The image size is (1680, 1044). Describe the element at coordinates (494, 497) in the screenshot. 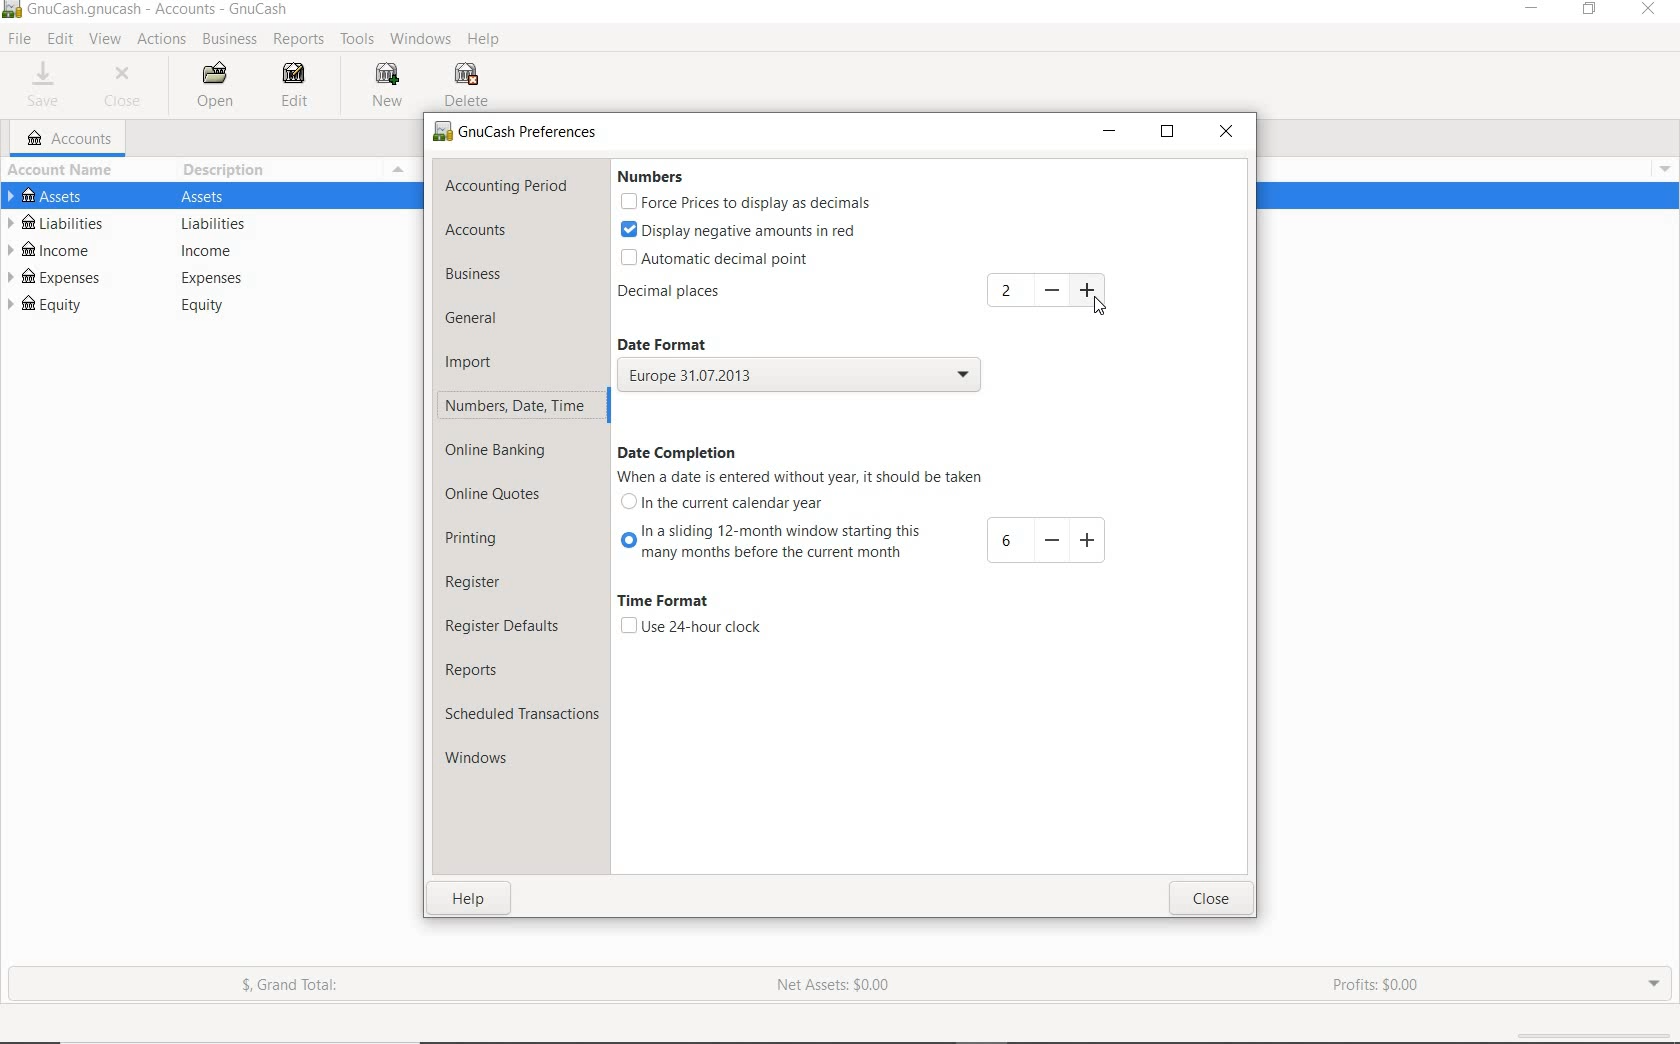

I see `online quotes` at that location.